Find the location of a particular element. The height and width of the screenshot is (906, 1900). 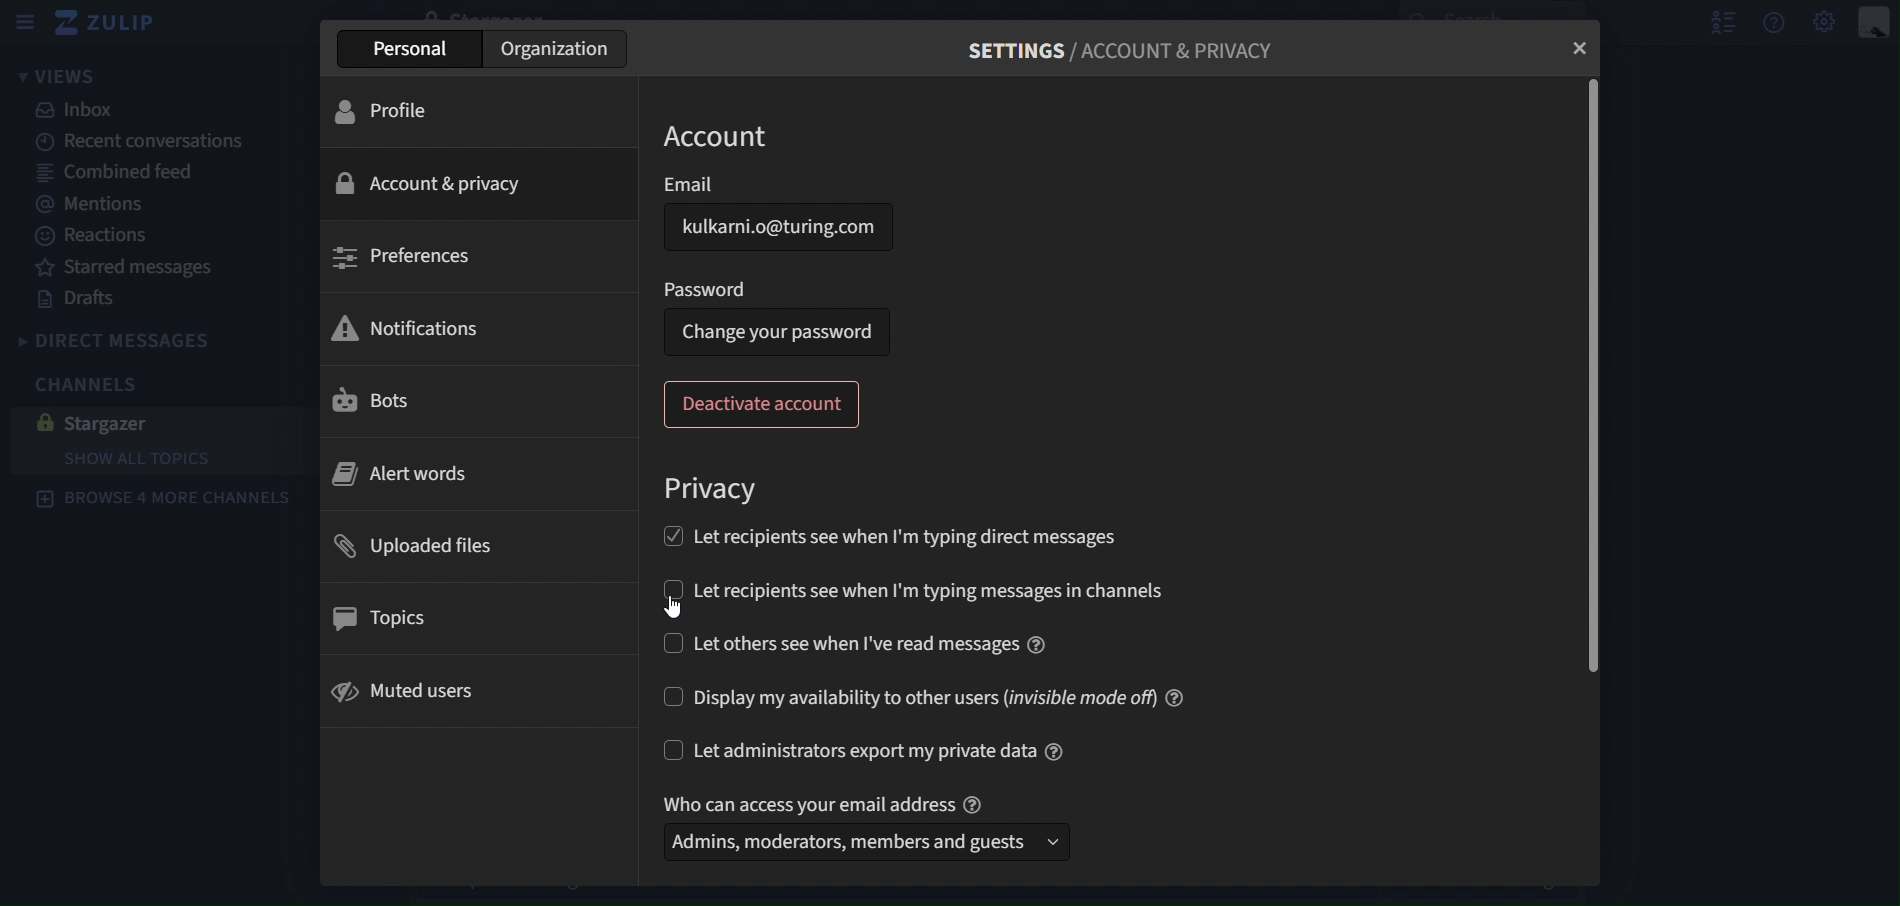

sidebar is located at coordinates (24, 25).